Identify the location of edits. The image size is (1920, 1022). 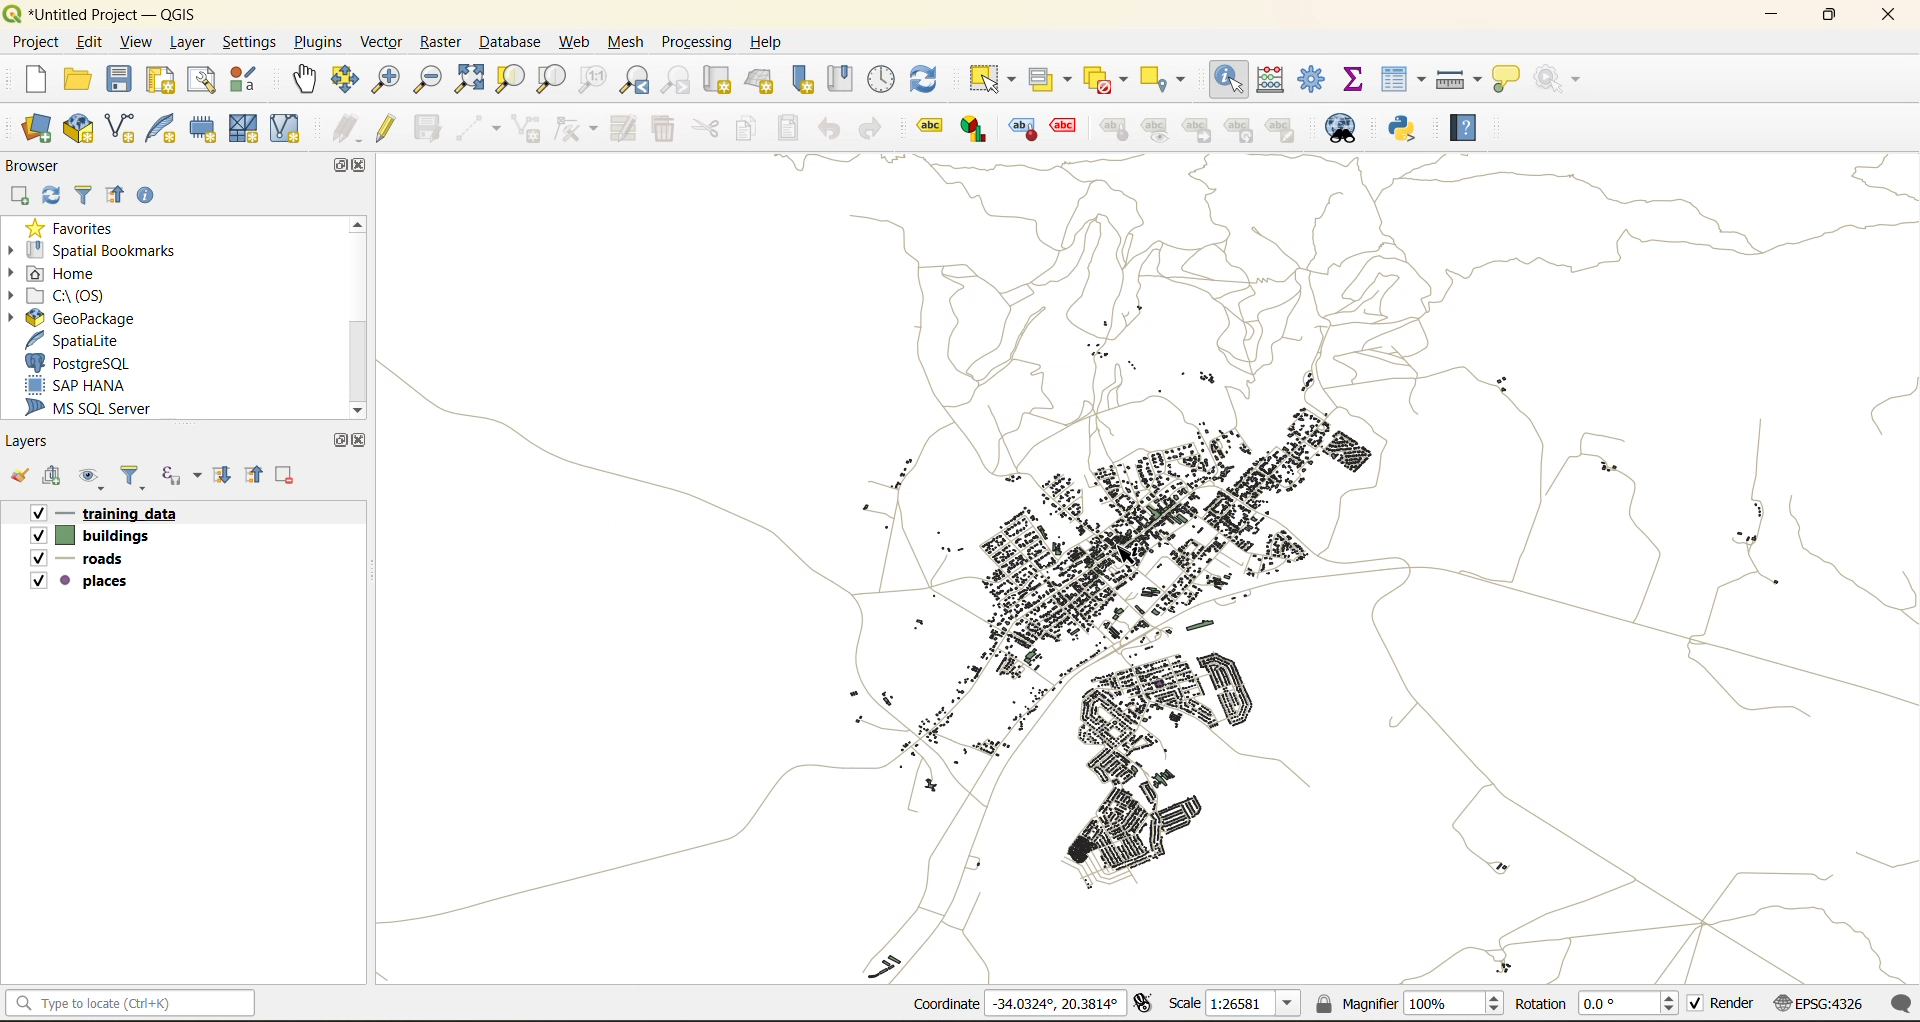
(347, 129).